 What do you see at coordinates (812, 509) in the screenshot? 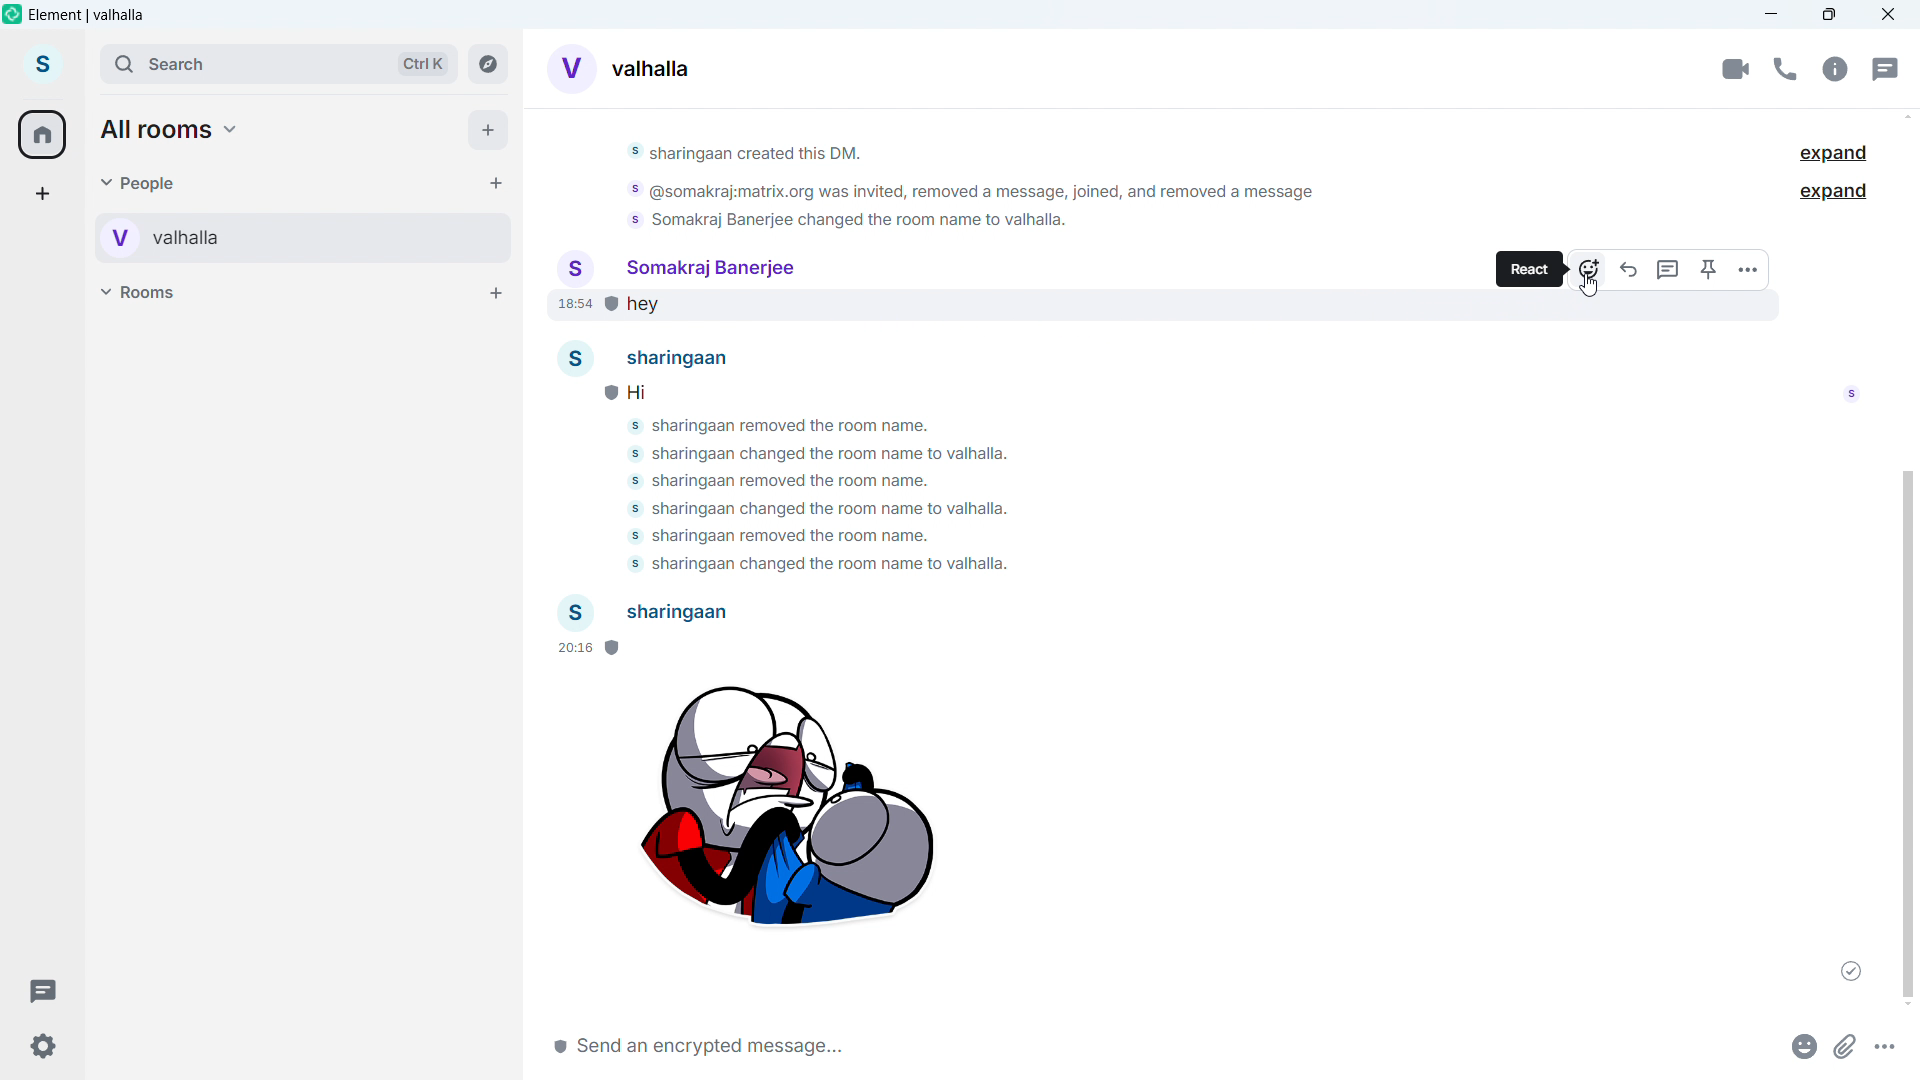
I see `somakraj banerjee charged the room name to valhalla` at bounding box center [812, 509].